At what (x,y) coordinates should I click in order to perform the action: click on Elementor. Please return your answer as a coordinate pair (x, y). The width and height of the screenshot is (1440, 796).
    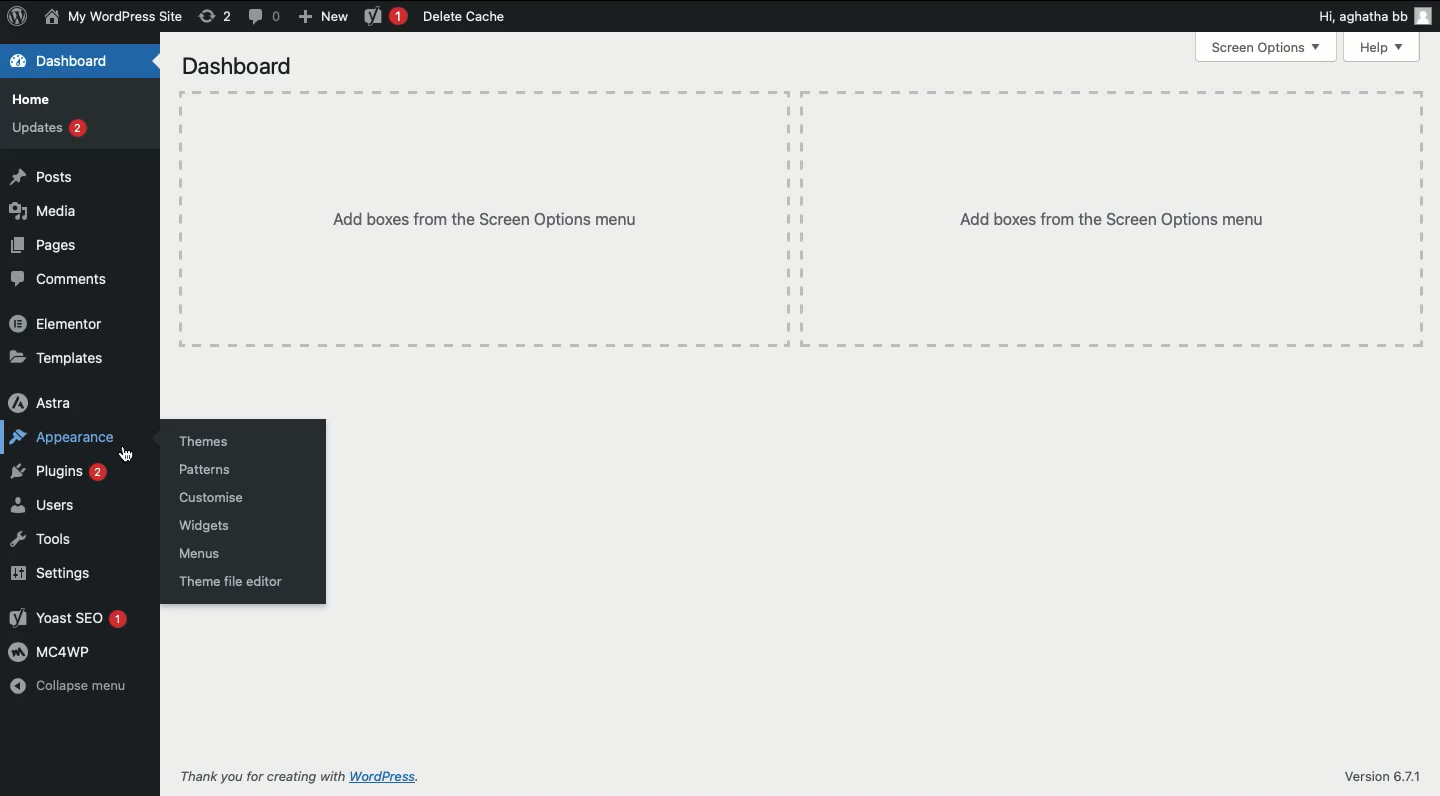
    Looking at the image, I should click on (59, 321).